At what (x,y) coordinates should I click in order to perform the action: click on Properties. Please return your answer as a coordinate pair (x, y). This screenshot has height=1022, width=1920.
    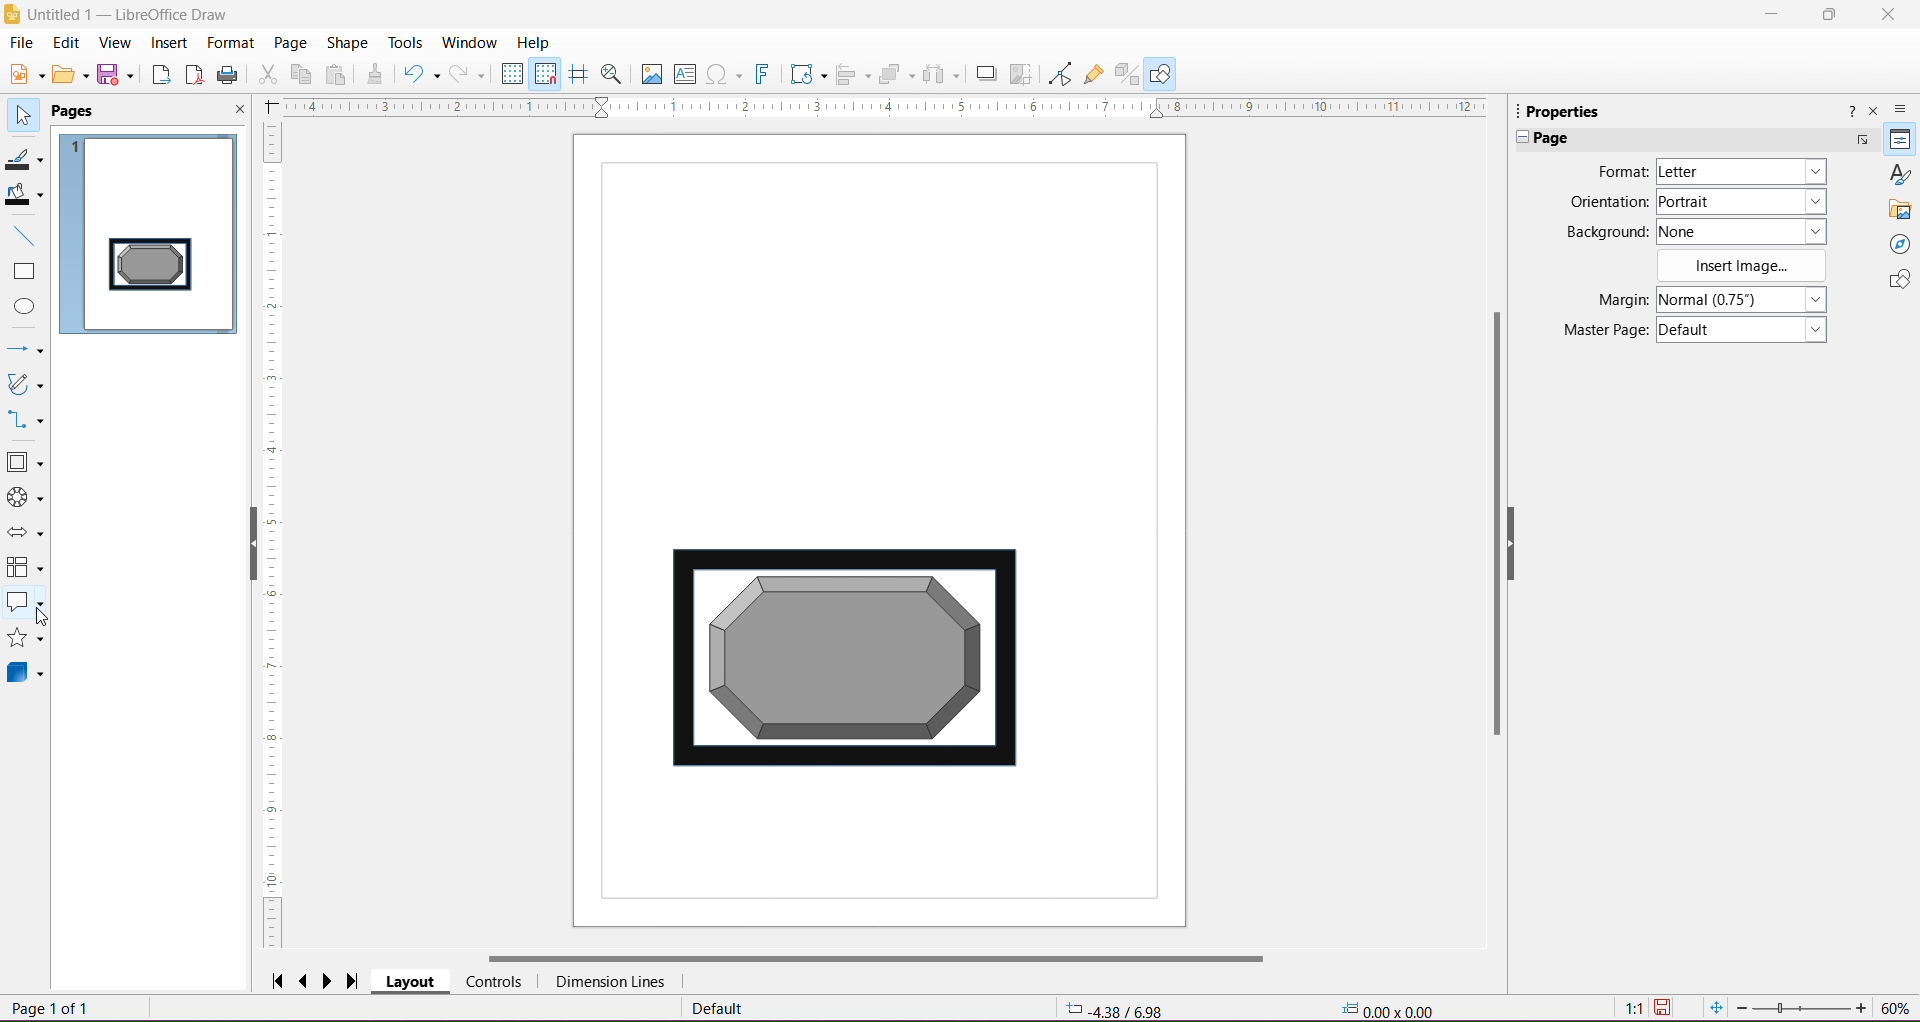
    Looking at the image, I should click on (1899, 140).